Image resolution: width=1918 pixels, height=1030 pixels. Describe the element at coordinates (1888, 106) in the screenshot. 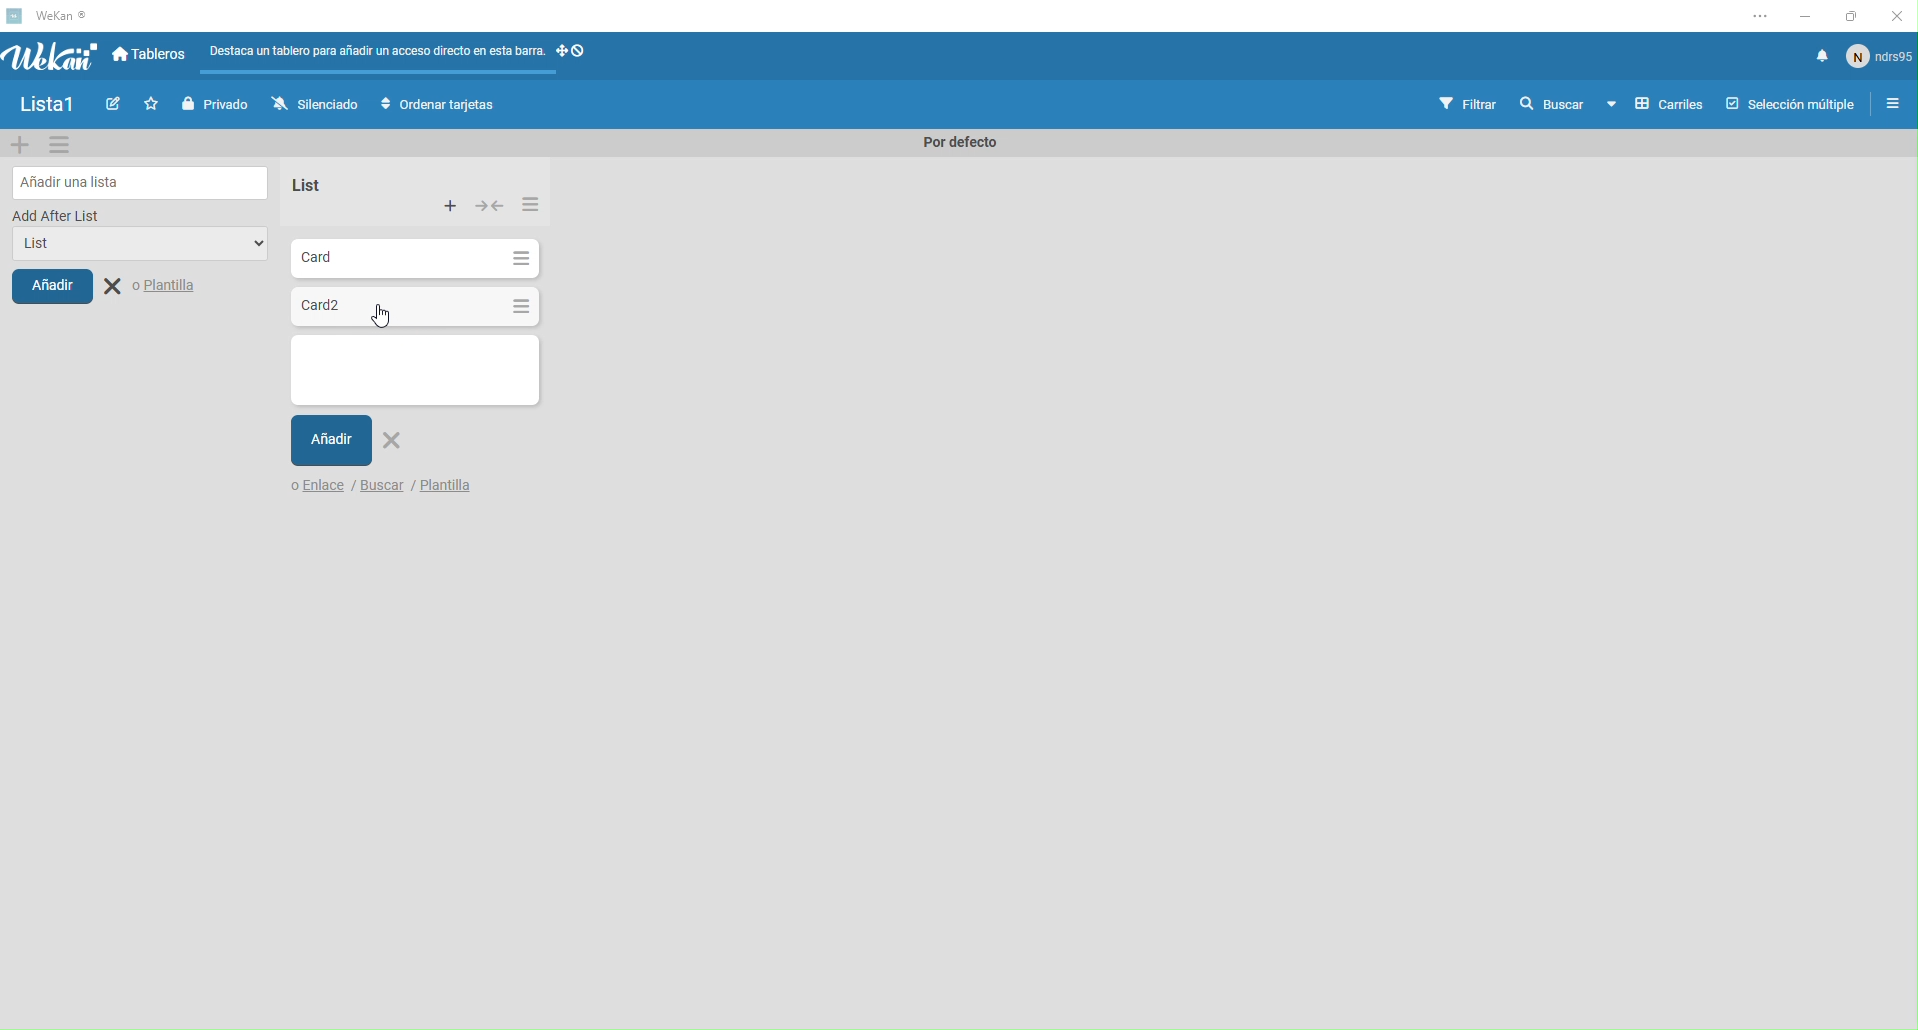

I see `opciones` at that location.